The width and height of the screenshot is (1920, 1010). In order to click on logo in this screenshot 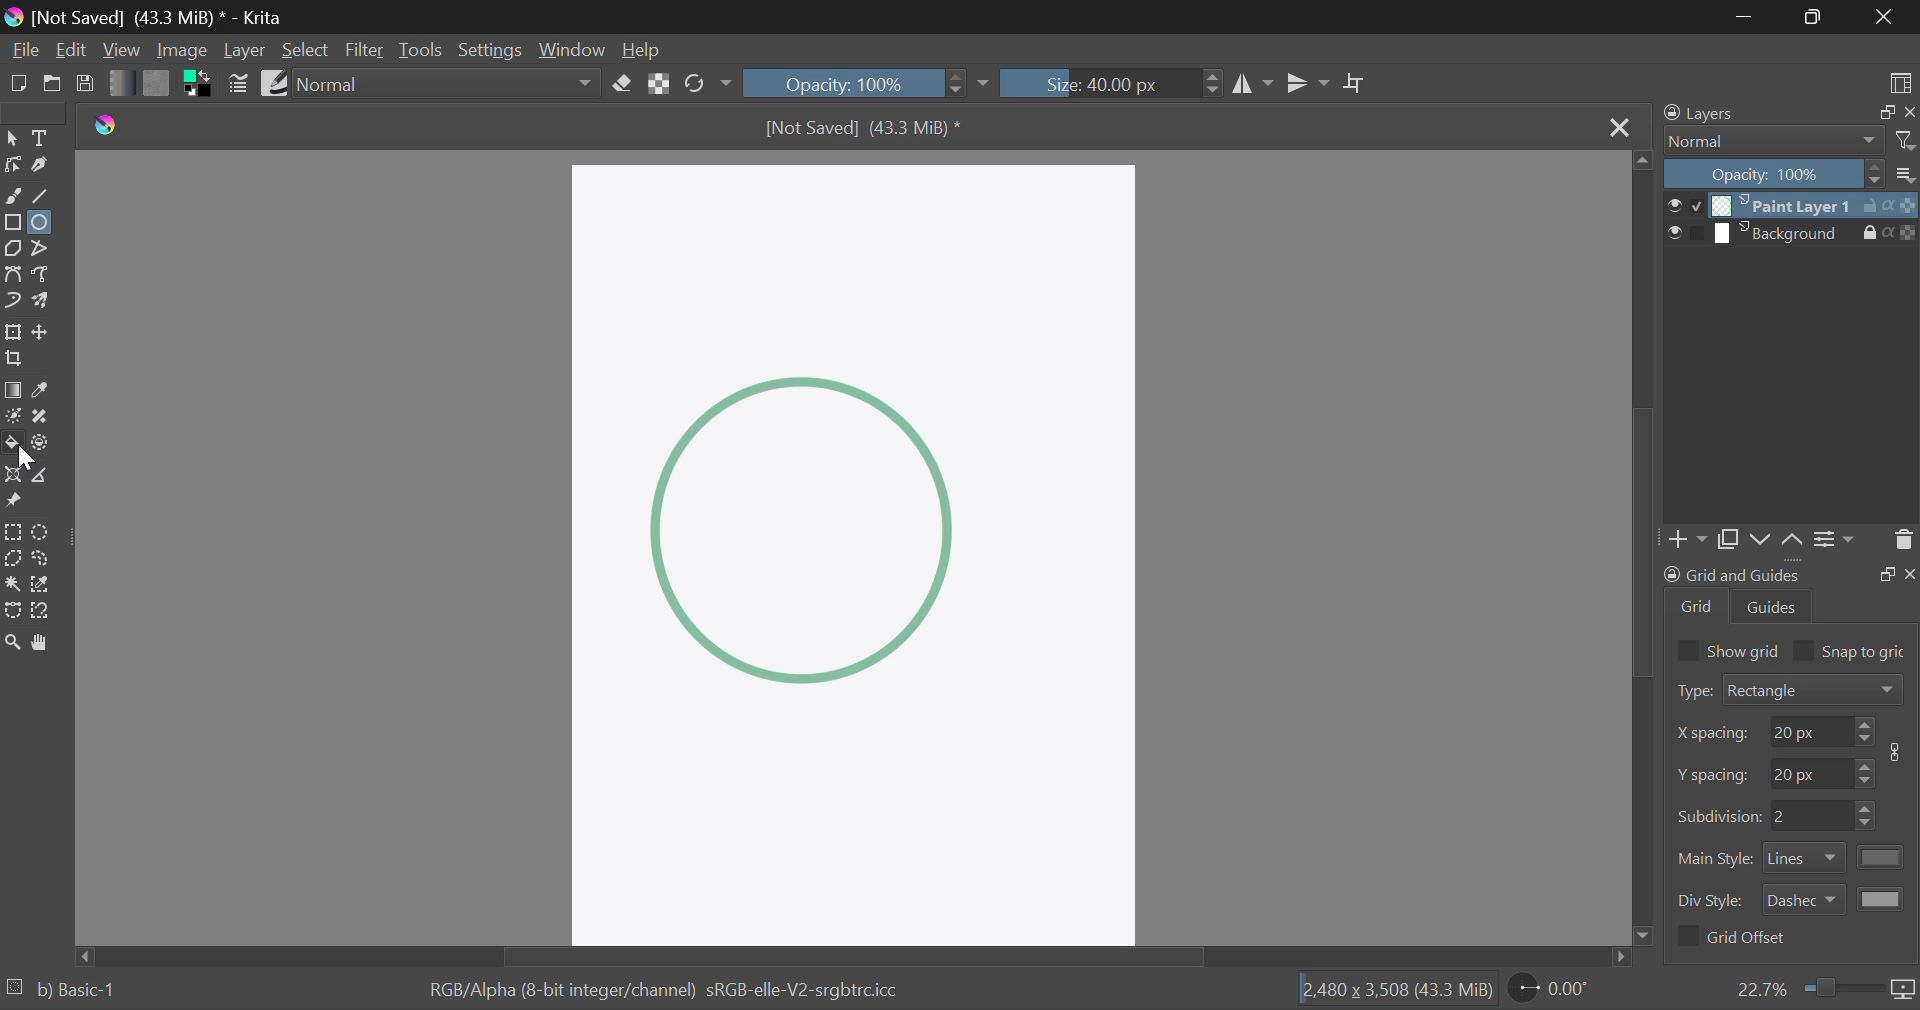, I will do `click(112, 123)`.